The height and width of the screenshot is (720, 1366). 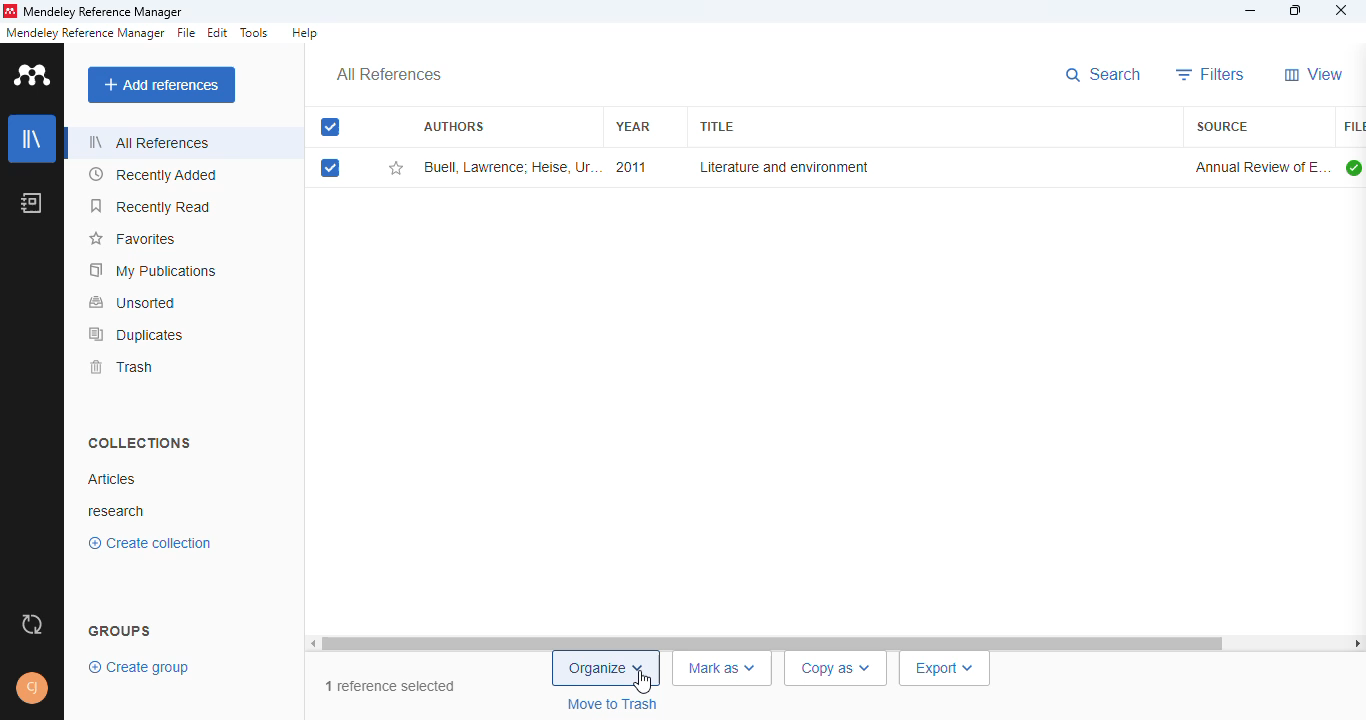 I want to click on horizontal scroll bar, so click(x=775, y=642).